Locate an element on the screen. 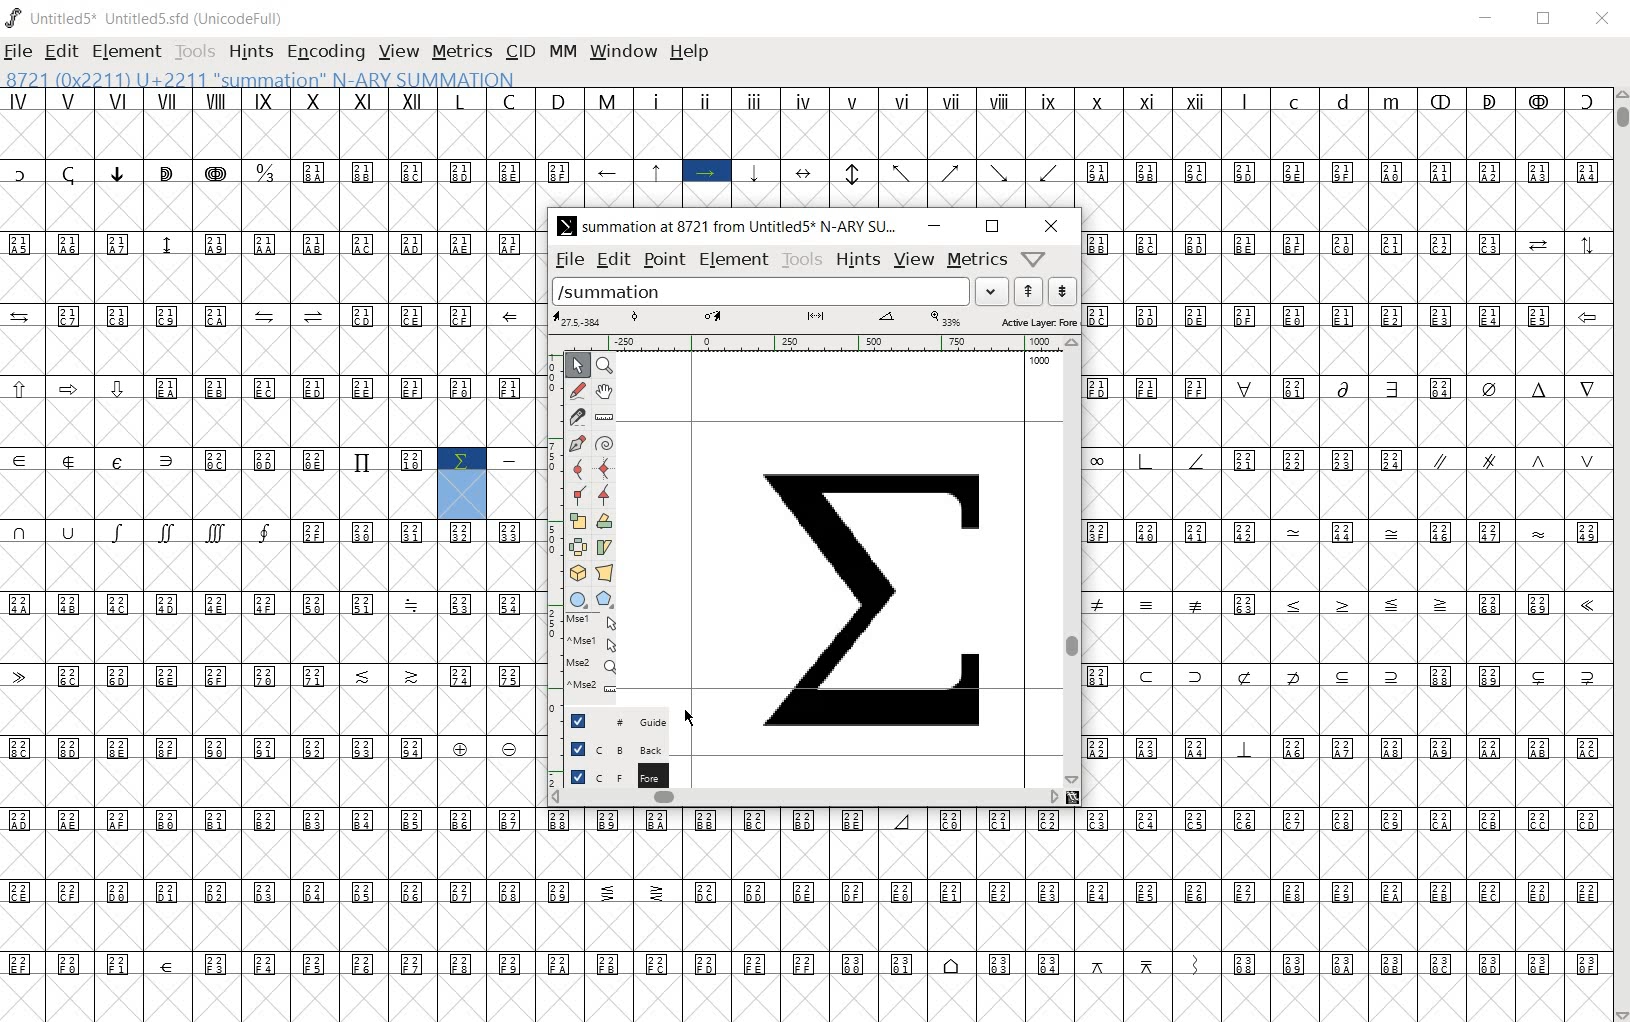  HINTS is located at coordinates (250, 52).